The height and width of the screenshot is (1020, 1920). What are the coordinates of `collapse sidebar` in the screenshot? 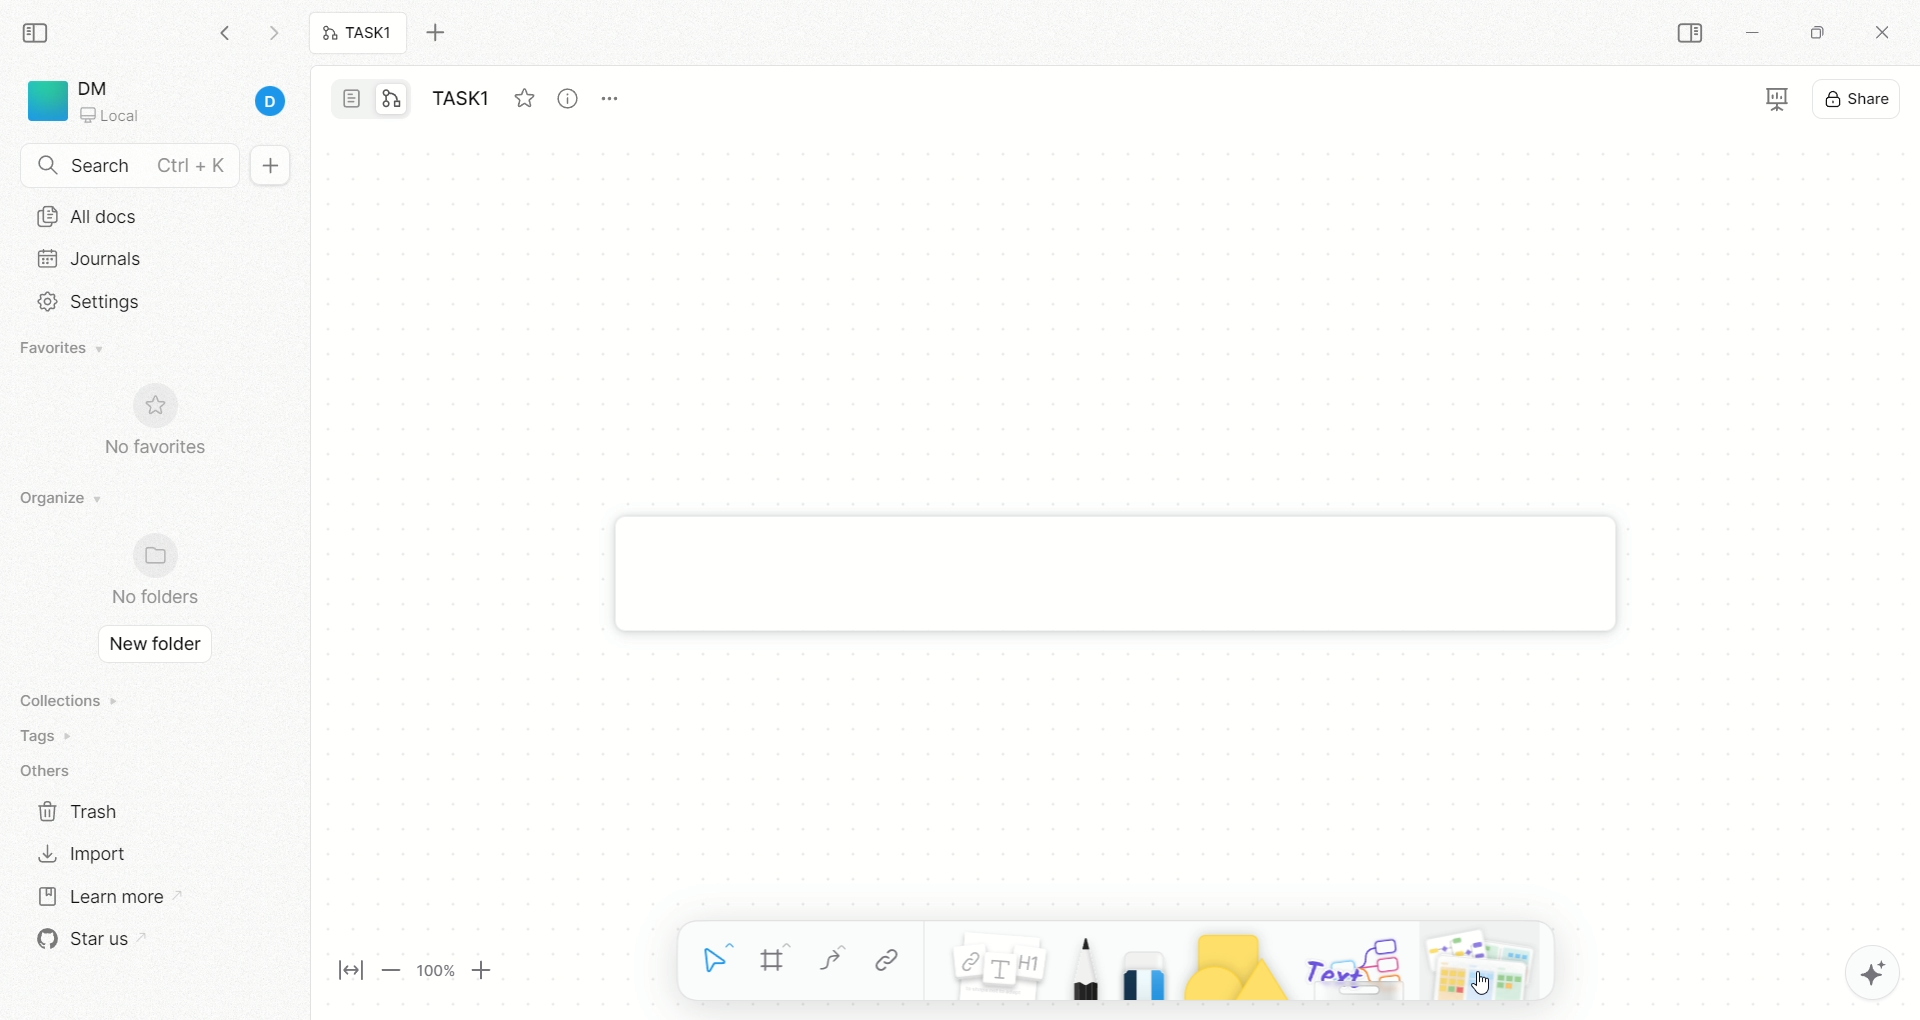 It's located at (41, 31).